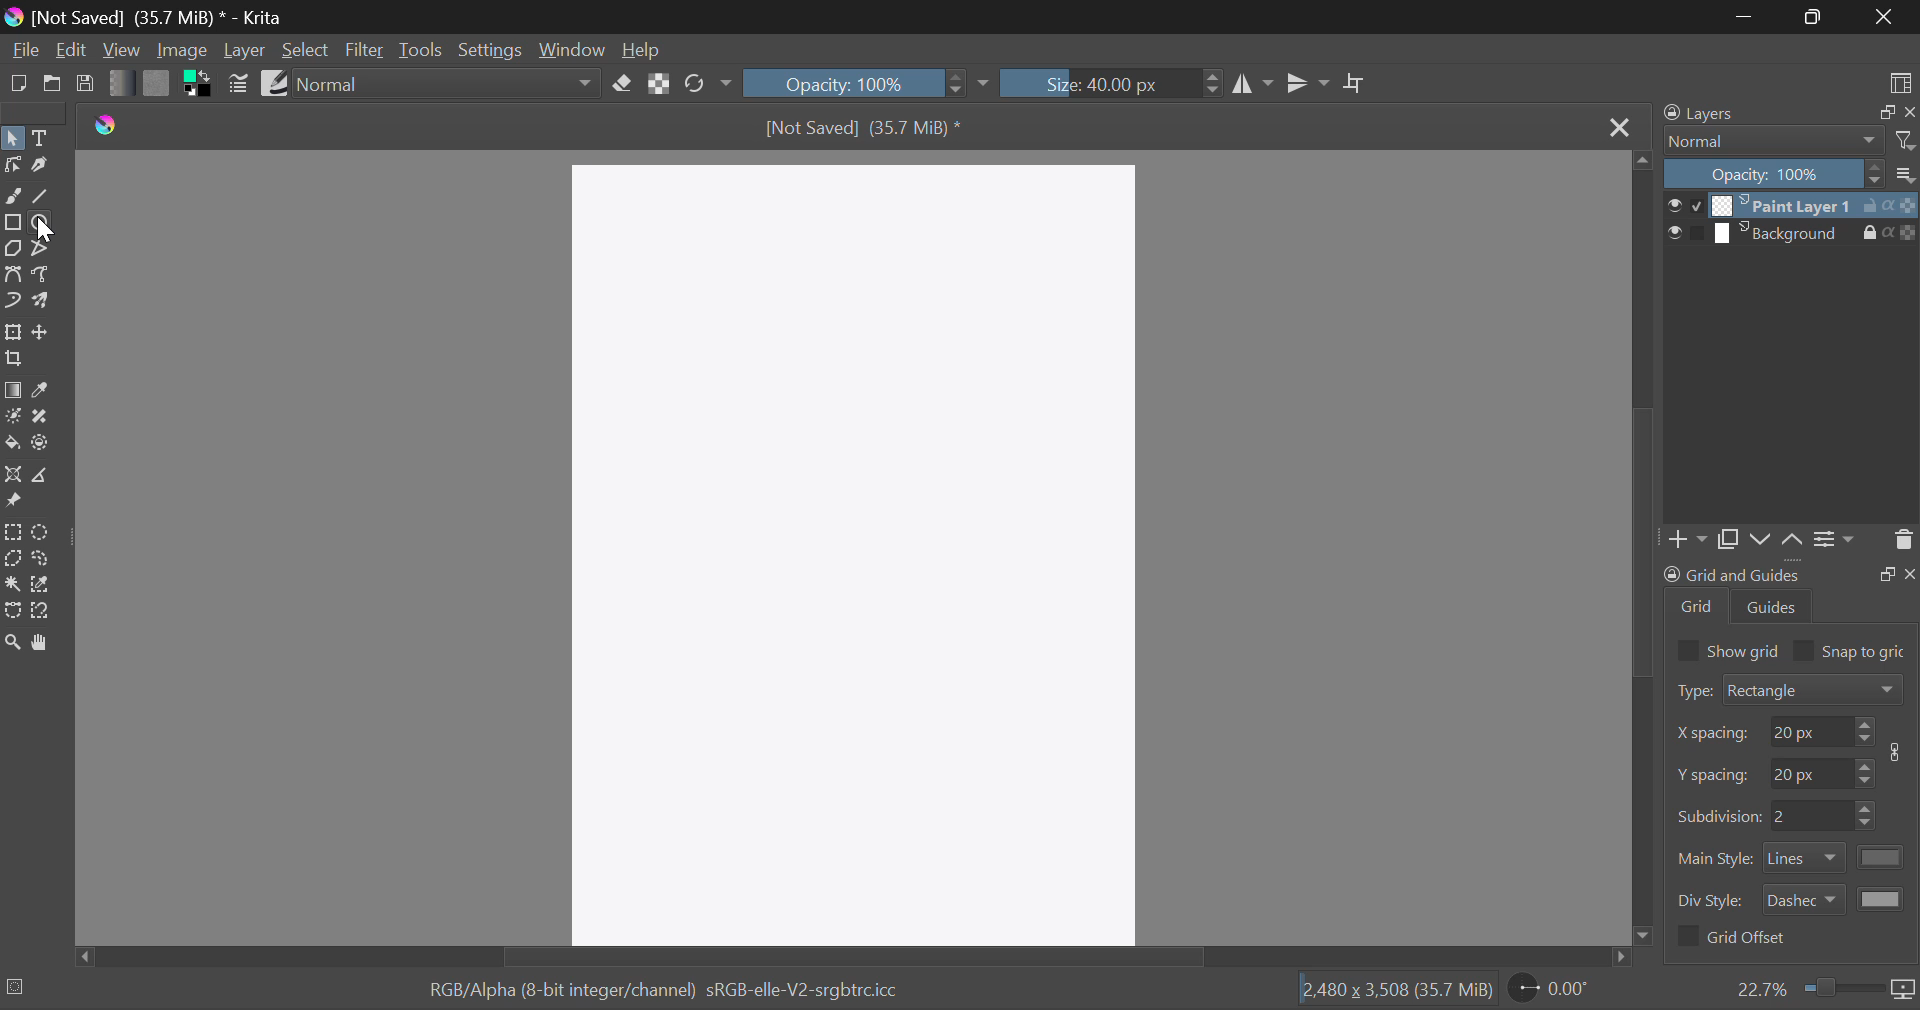 Image resolution: width=1920 pixels, height=1010 pixels. I want to click on Select, so click(306, 50).